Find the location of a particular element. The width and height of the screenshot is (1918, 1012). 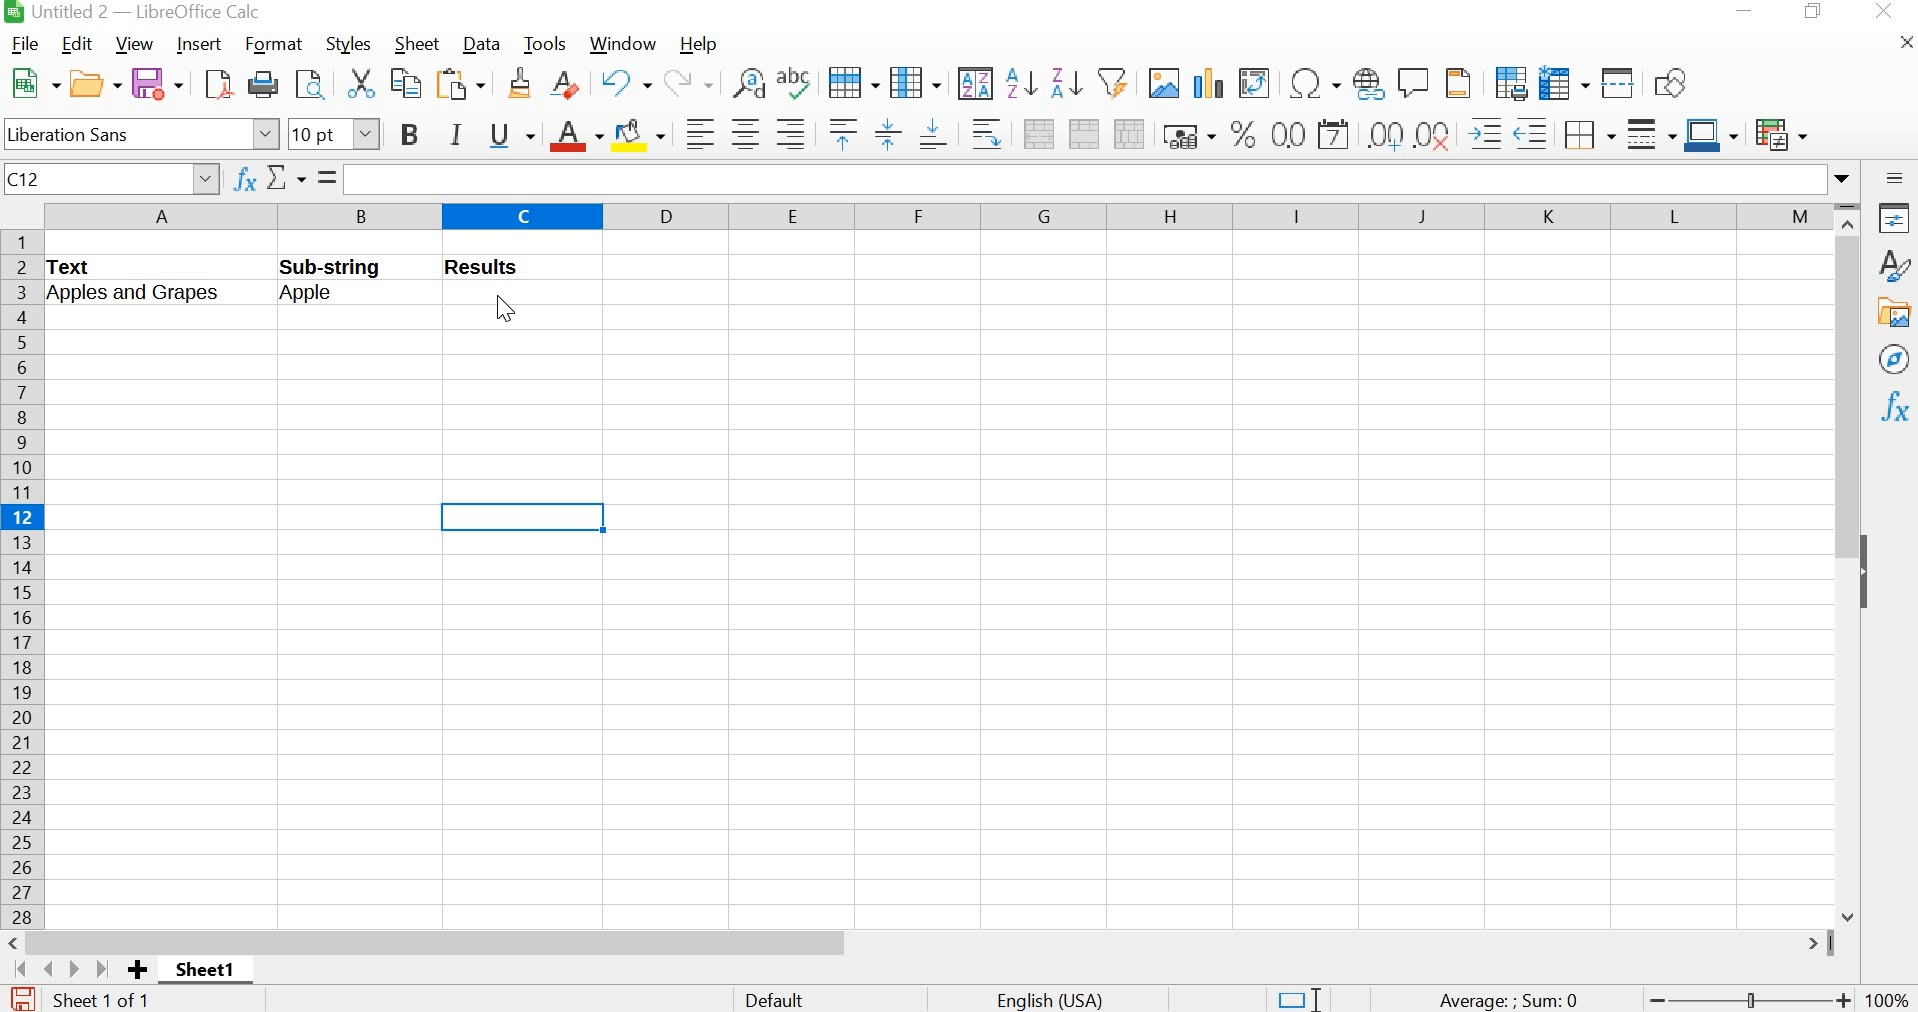

gallery is located at coordinates (1893, 313).